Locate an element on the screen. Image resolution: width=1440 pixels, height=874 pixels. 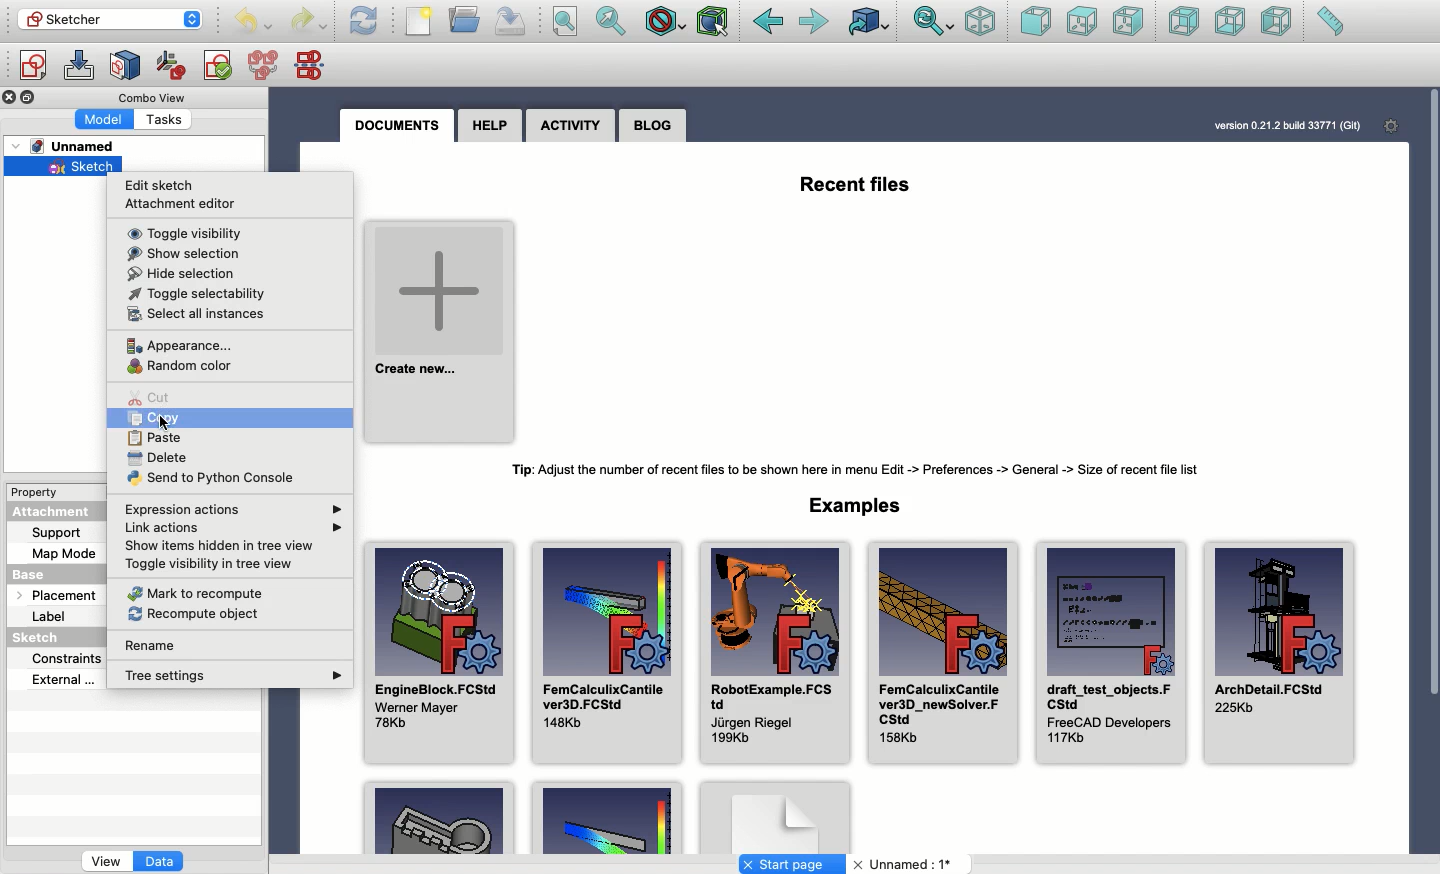
Unnamed is located at coordinates (71, 147).